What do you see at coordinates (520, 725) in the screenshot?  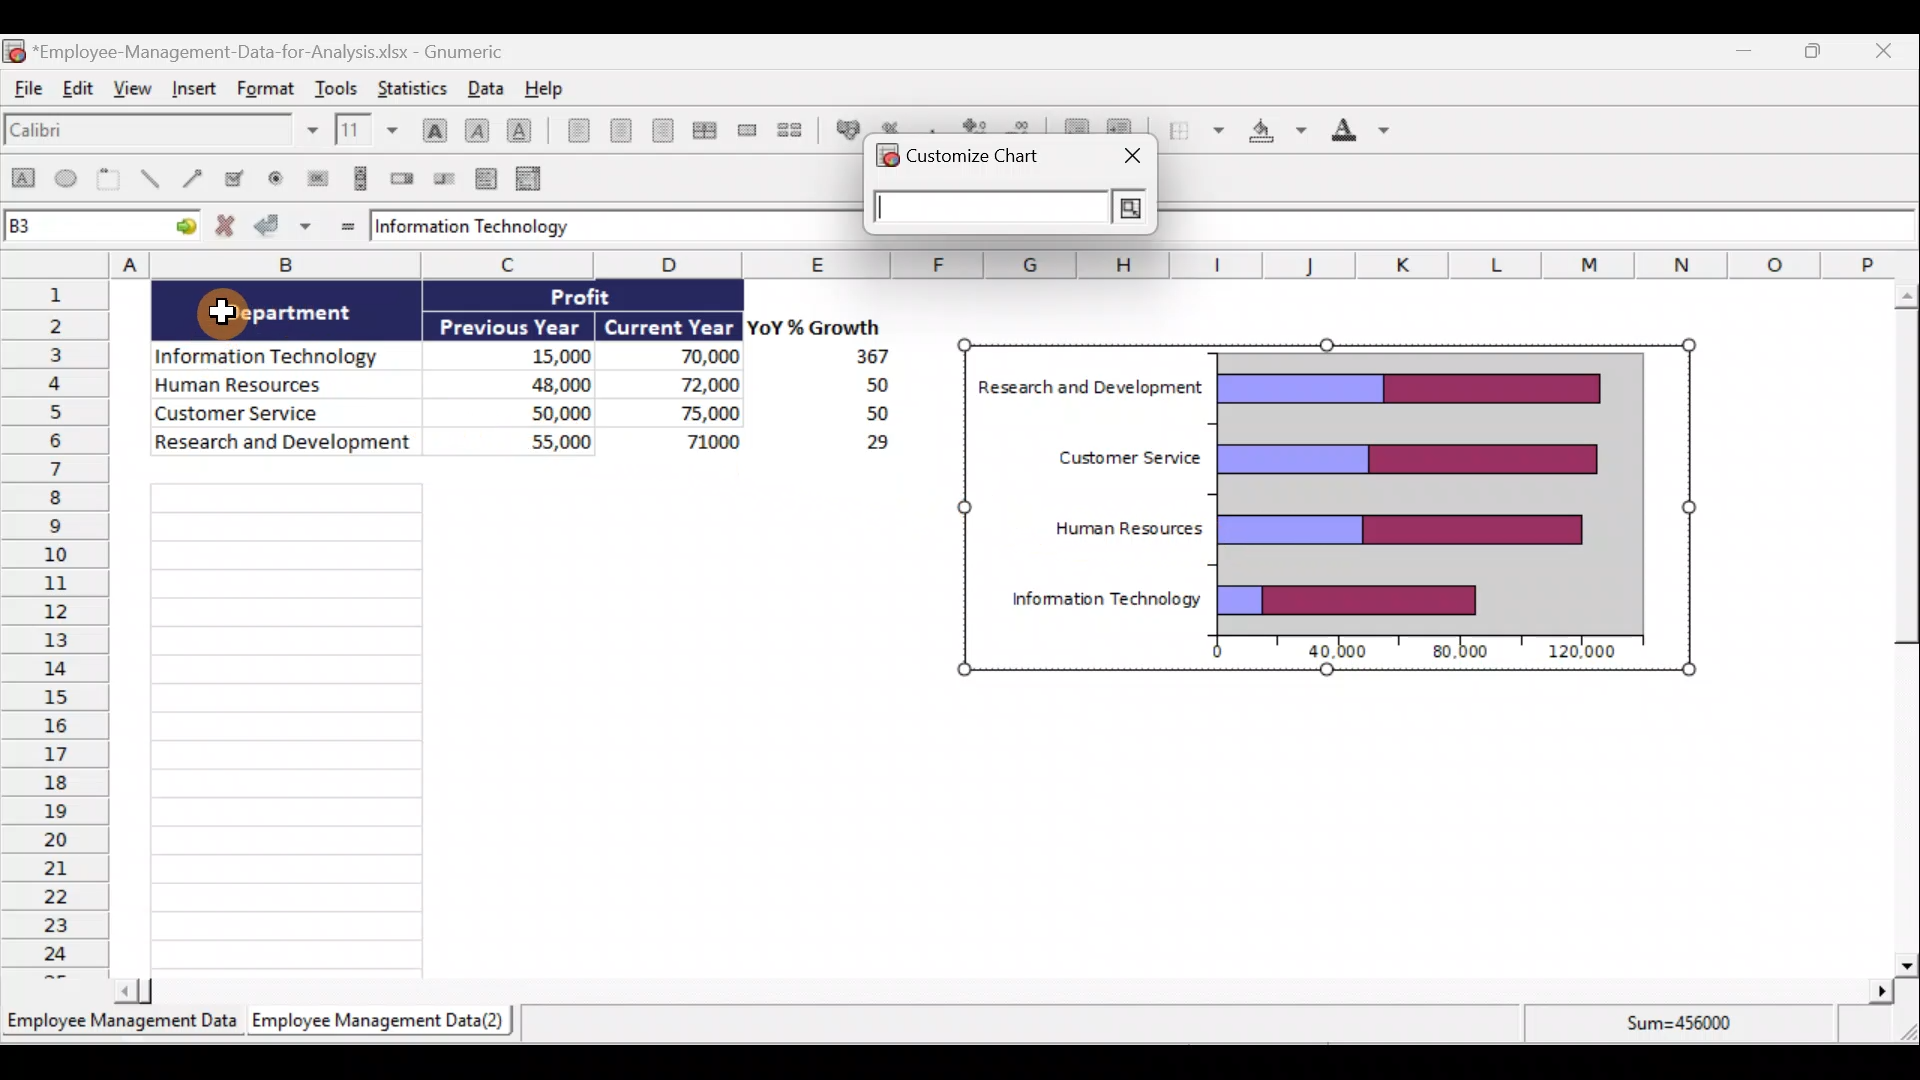 I see `Cells` at bounding box center [520, 725].